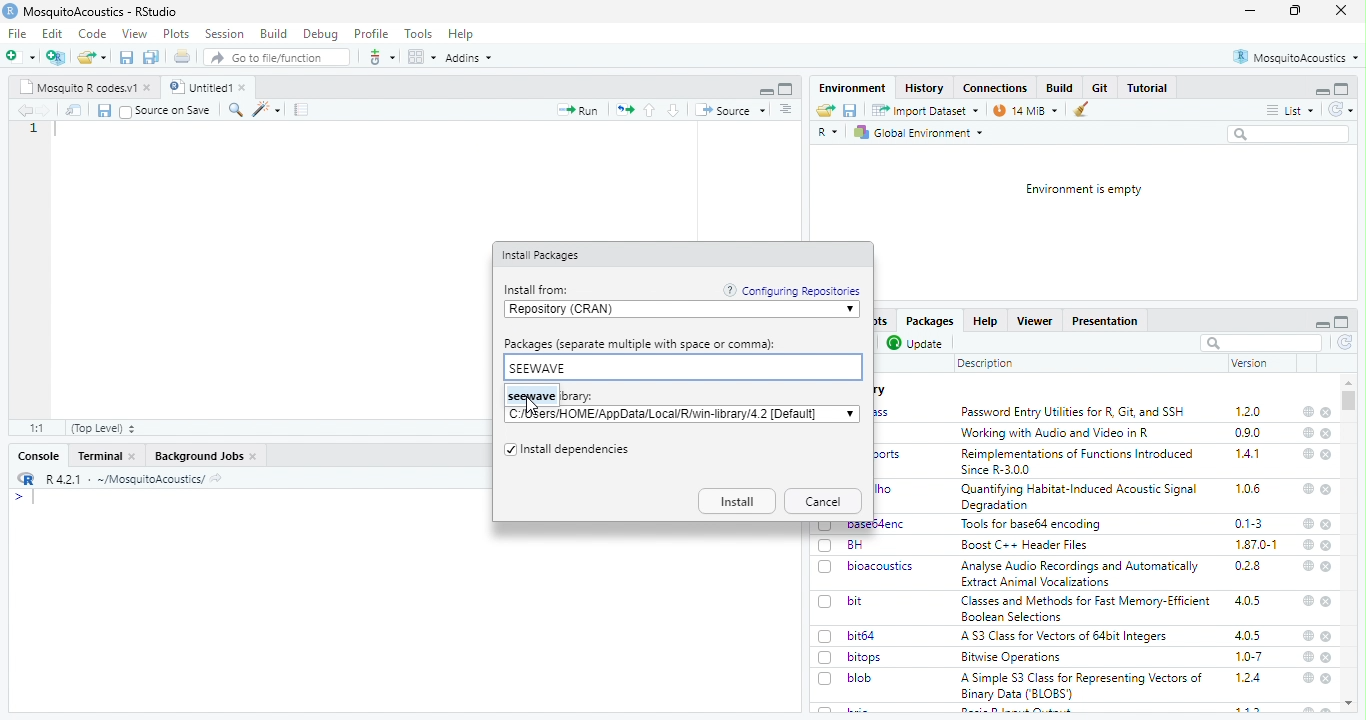 This screenshot has width=1366, height=720. What do you see at coordinates (531, 397) in the screenshot?
I see `seewave` at bounding box center [531, 397].